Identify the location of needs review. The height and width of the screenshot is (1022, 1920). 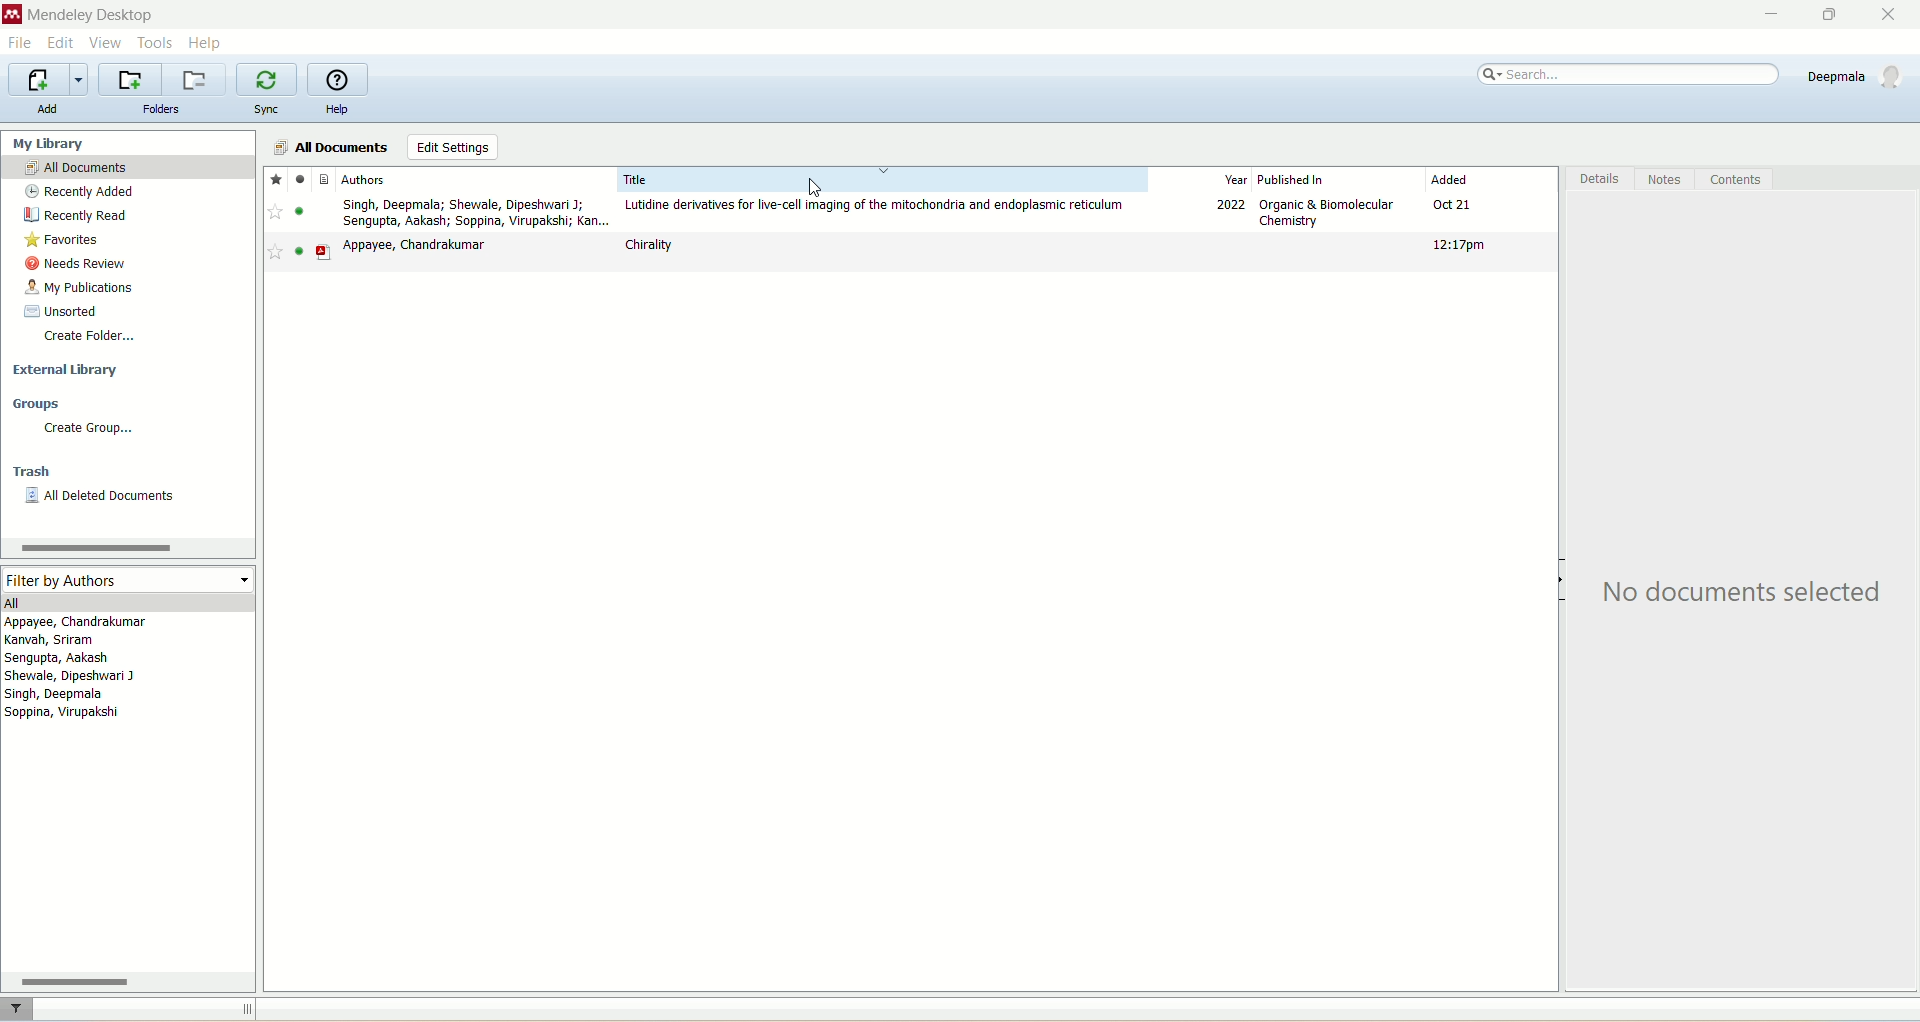
(86, 265).